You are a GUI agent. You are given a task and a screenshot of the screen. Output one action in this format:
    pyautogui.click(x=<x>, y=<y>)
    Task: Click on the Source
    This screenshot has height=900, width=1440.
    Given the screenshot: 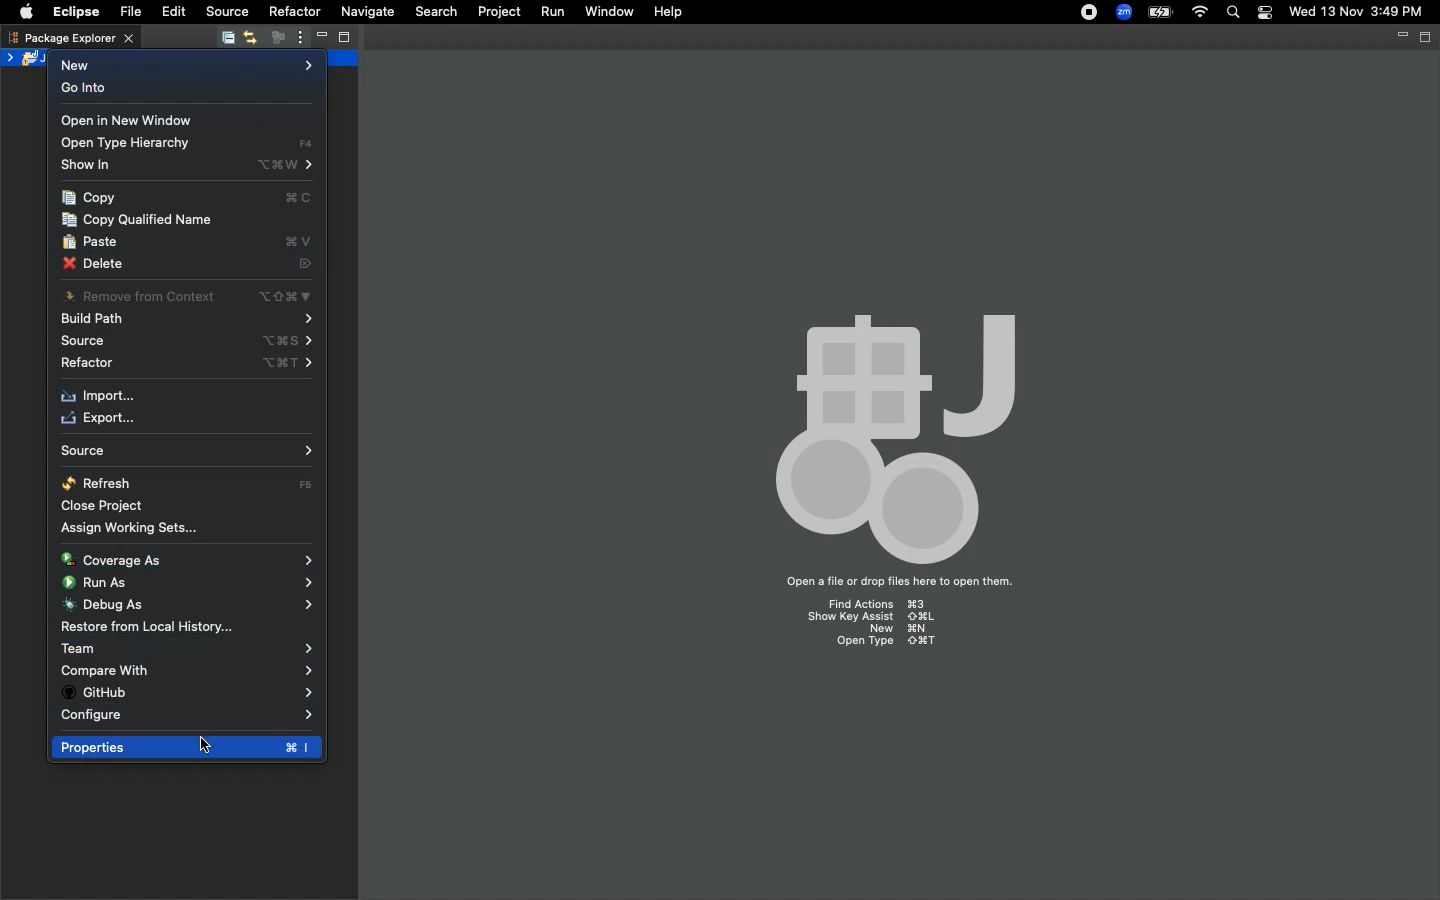 What is the action you would take?
    pyautogui.click(x=228, y=12)
    